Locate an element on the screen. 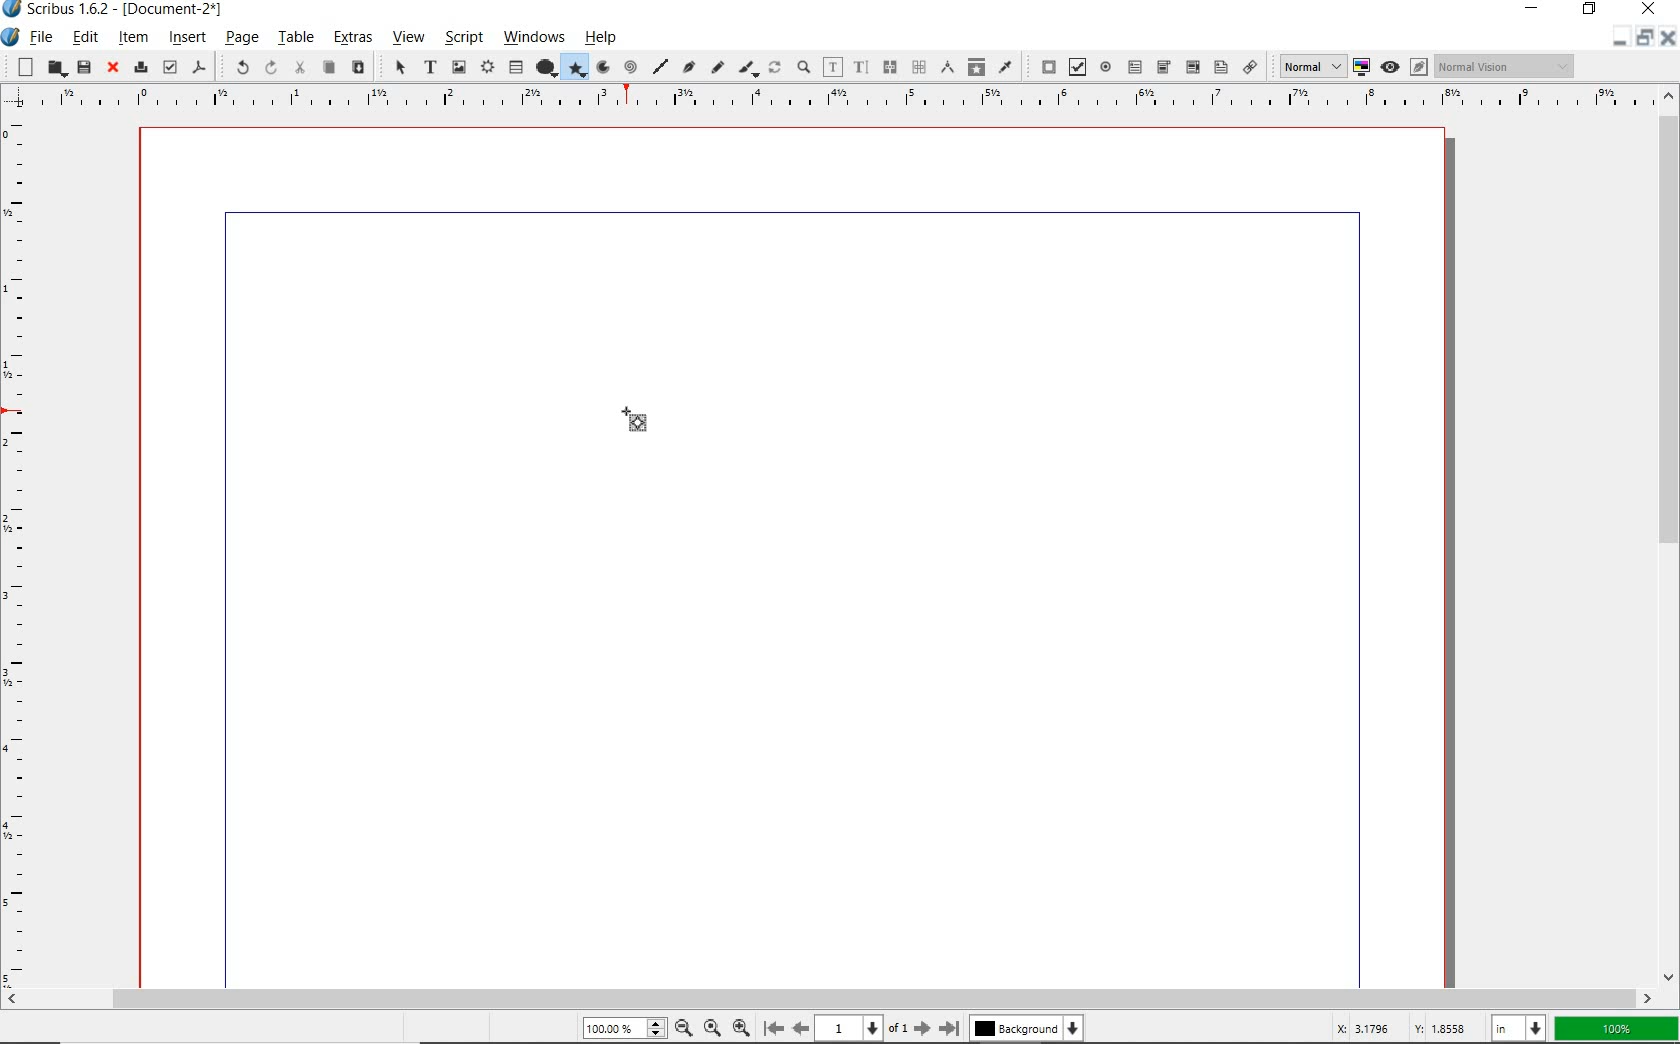  link text frames is located at coordinates (889, 67).